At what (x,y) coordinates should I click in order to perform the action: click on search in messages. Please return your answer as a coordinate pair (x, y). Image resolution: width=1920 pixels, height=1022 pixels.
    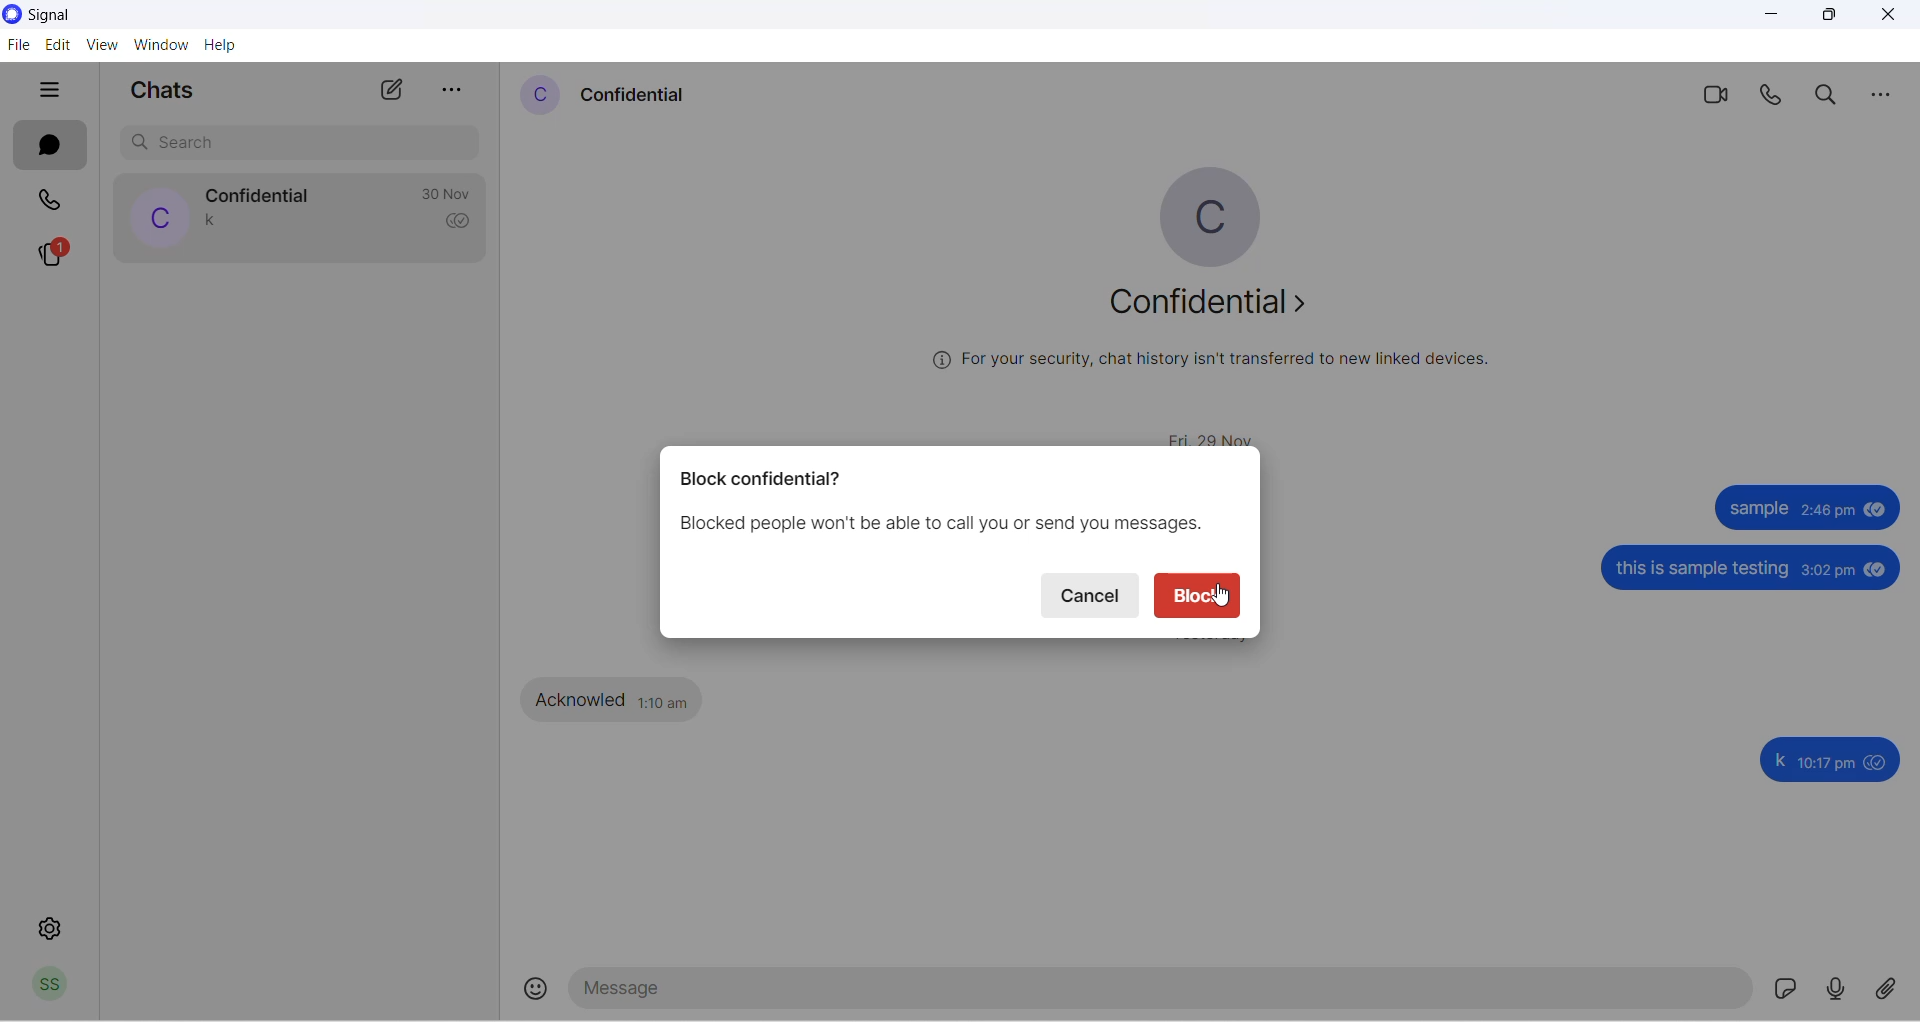
    Looking at the image, I should click on (1831, 95).